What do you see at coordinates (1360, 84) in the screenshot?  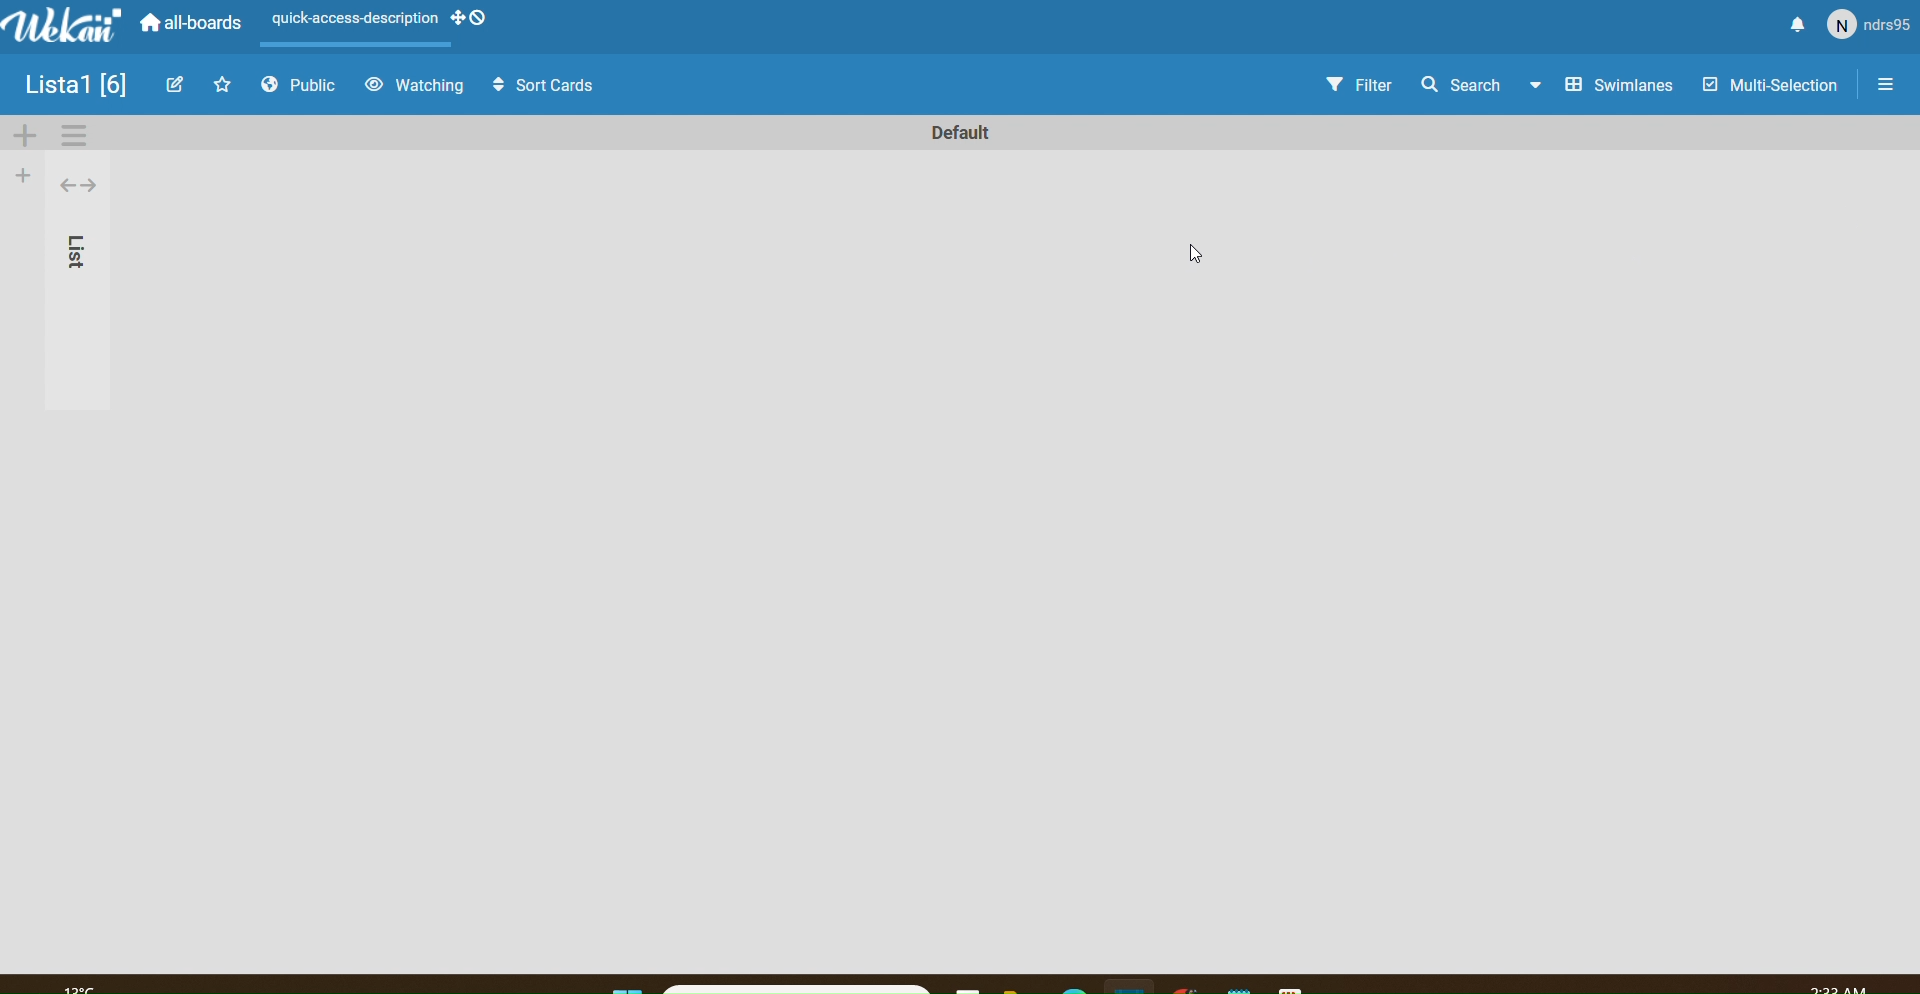 I see `Filter` at bounding box center [1360, 84].